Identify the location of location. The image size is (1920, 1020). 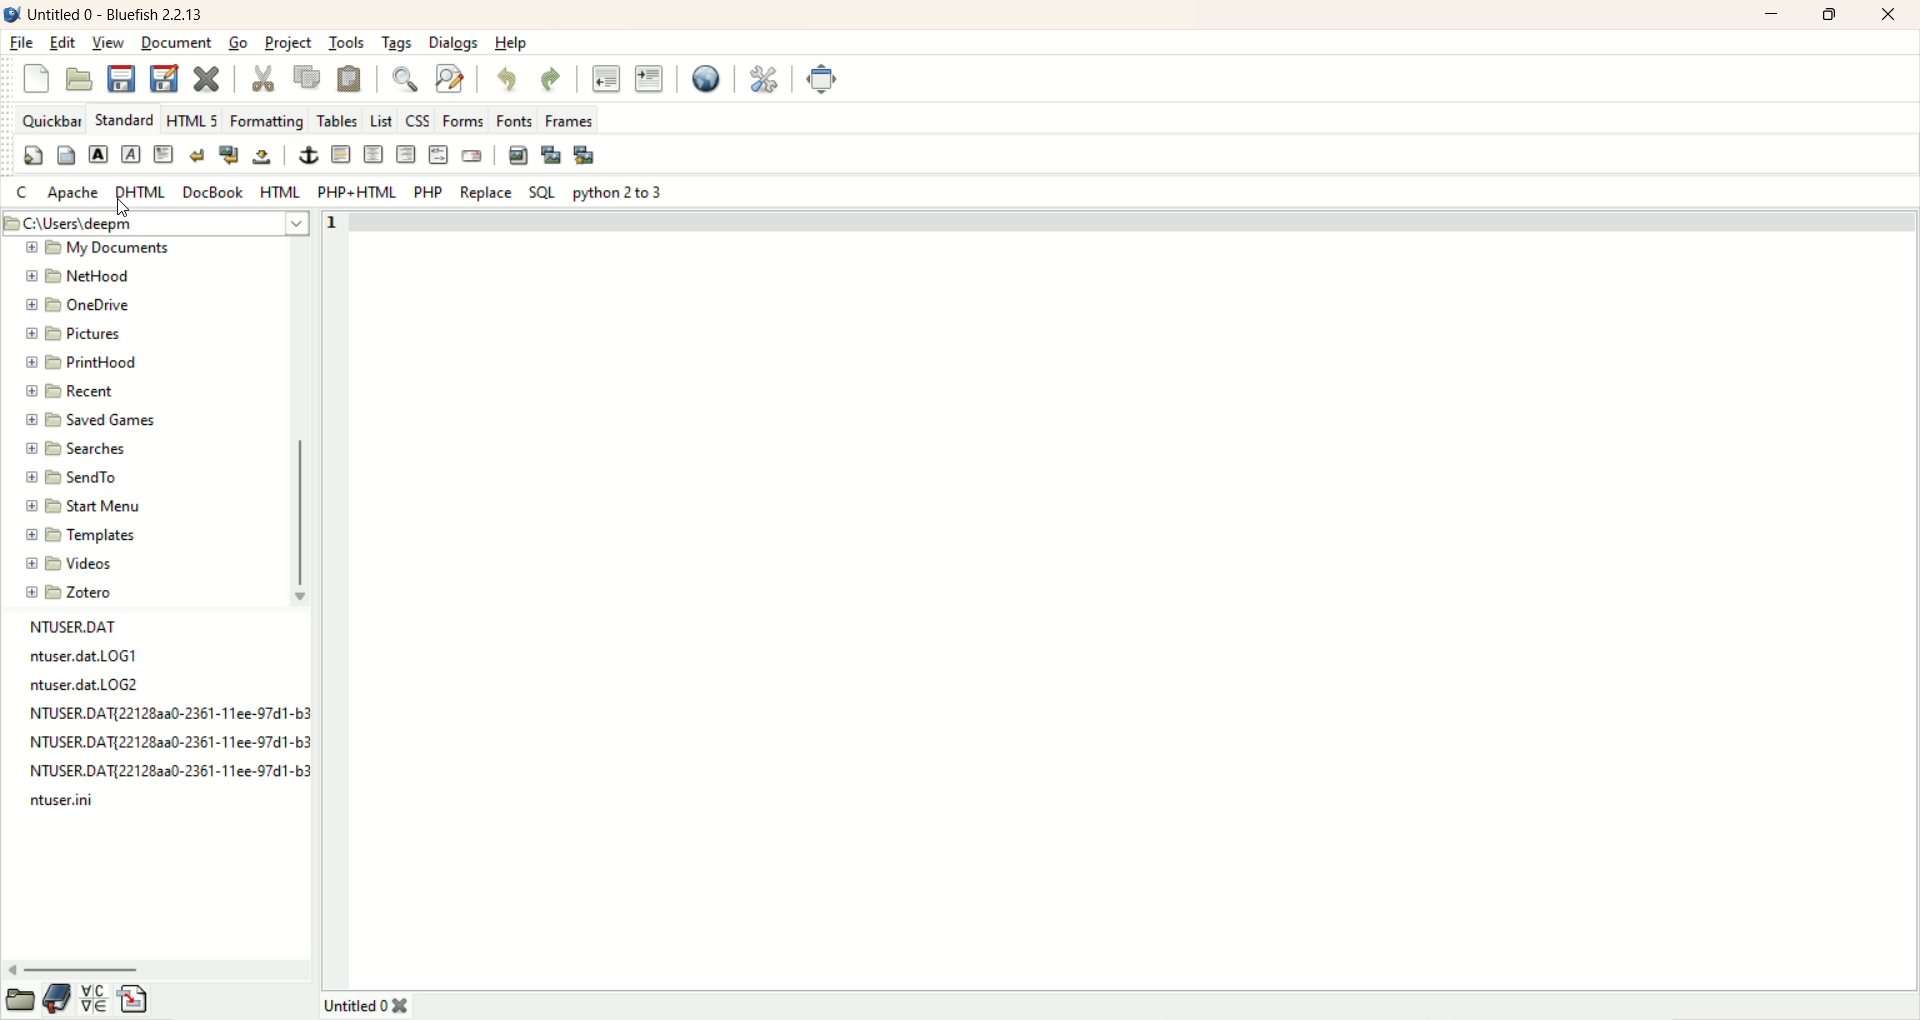
(157, 223).